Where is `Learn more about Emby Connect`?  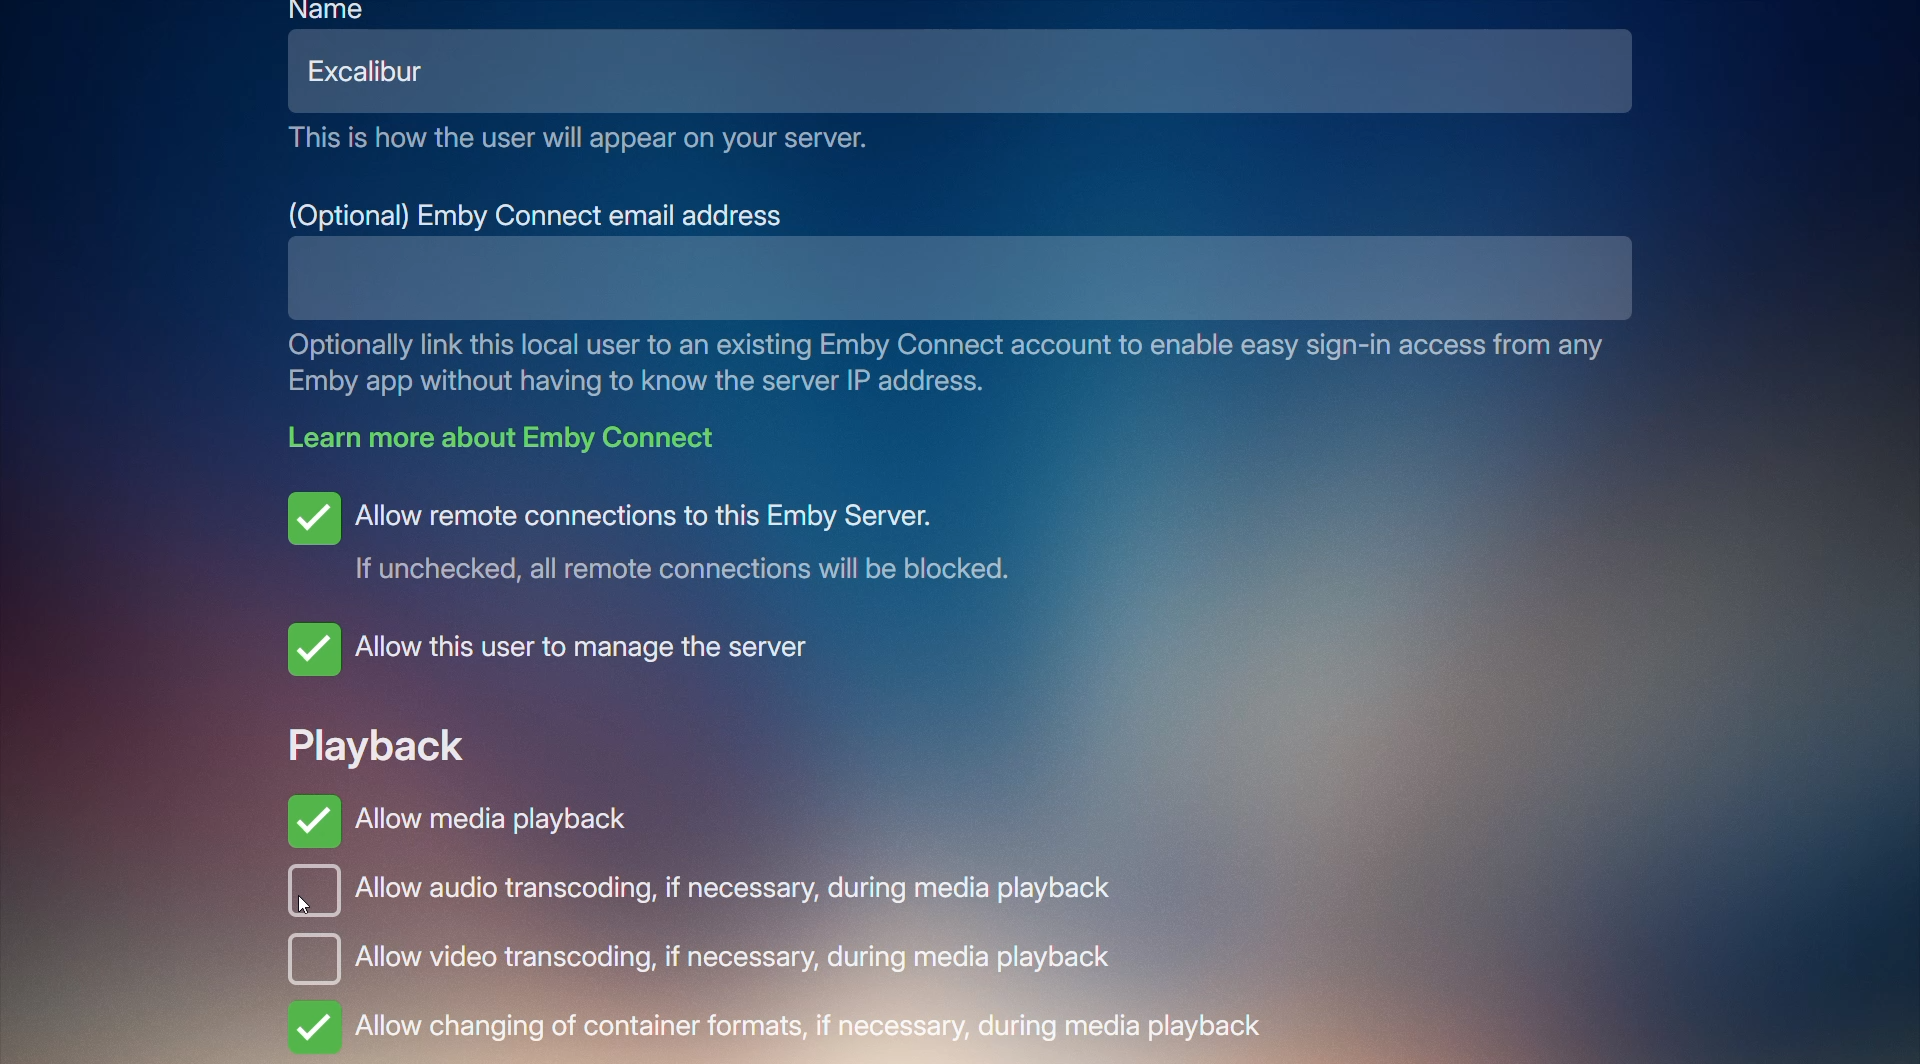
Learn more about Emby Connect is located at coordinates (514, 436).